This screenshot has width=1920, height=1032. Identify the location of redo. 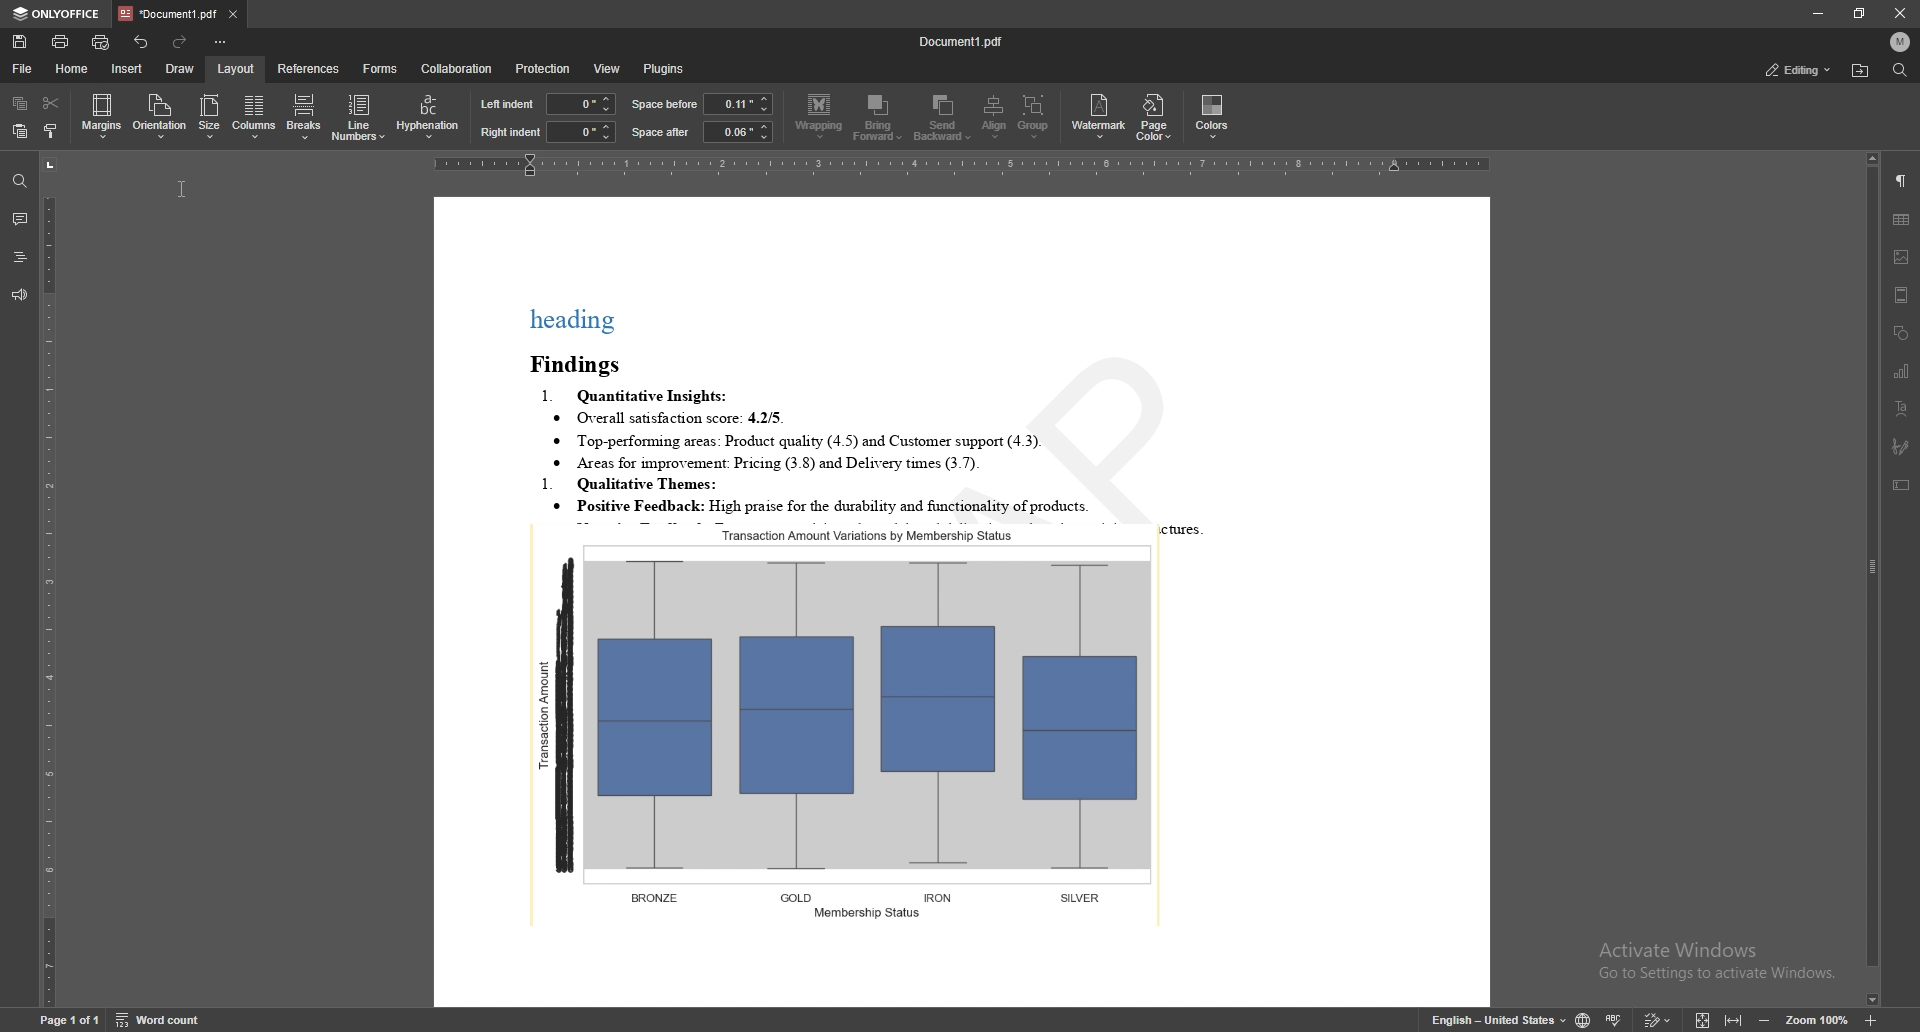
(178, 41).